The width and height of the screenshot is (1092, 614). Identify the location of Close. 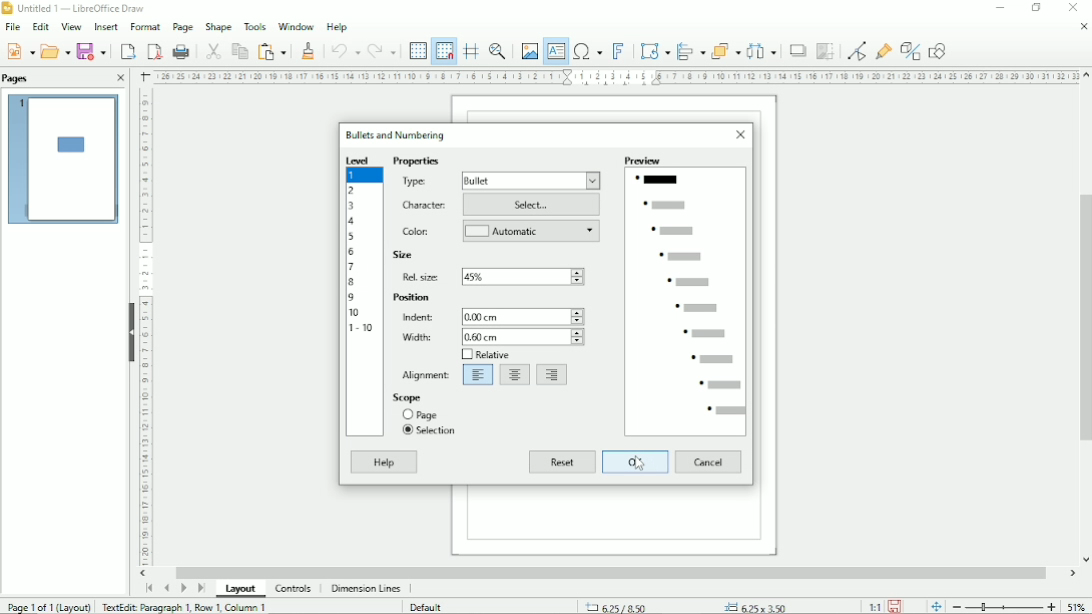
(742, 136).